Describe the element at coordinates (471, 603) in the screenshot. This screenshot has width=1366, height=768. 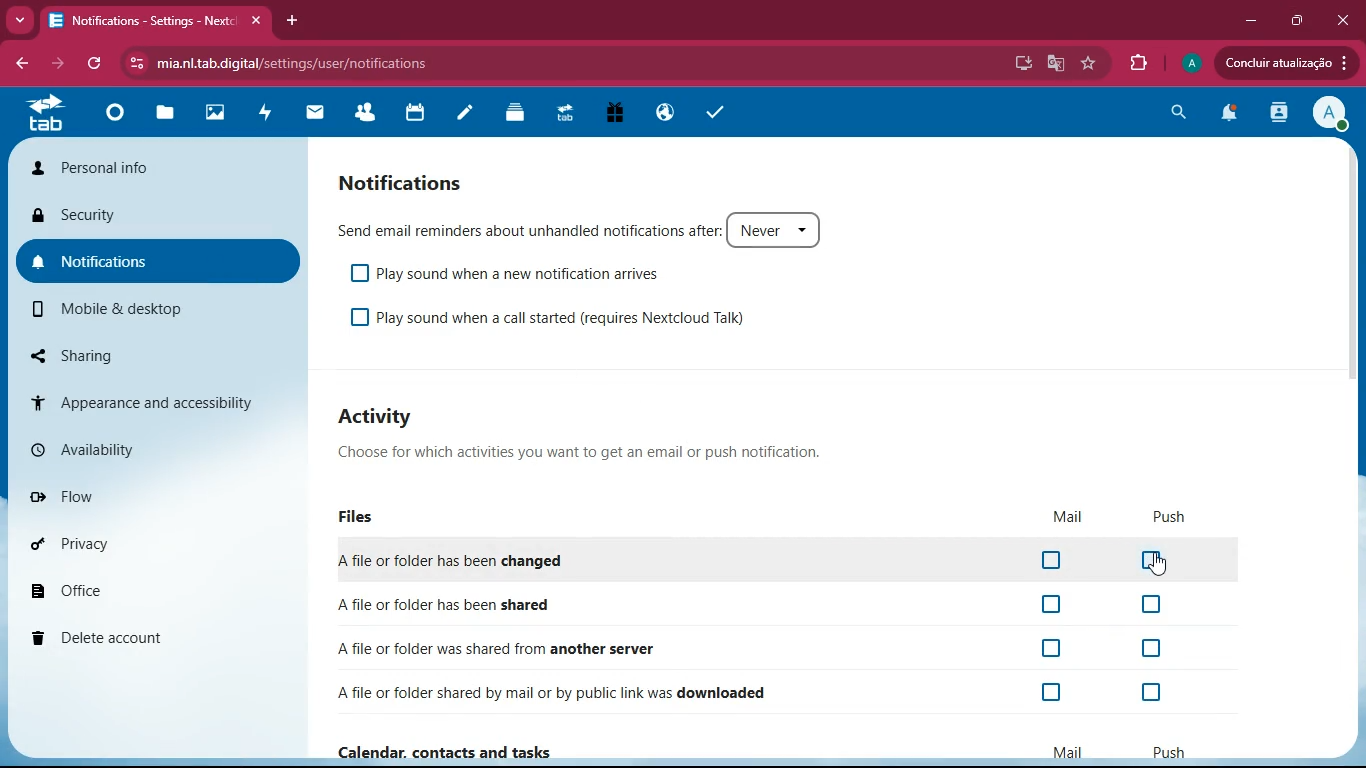
I see `shared` at that location.